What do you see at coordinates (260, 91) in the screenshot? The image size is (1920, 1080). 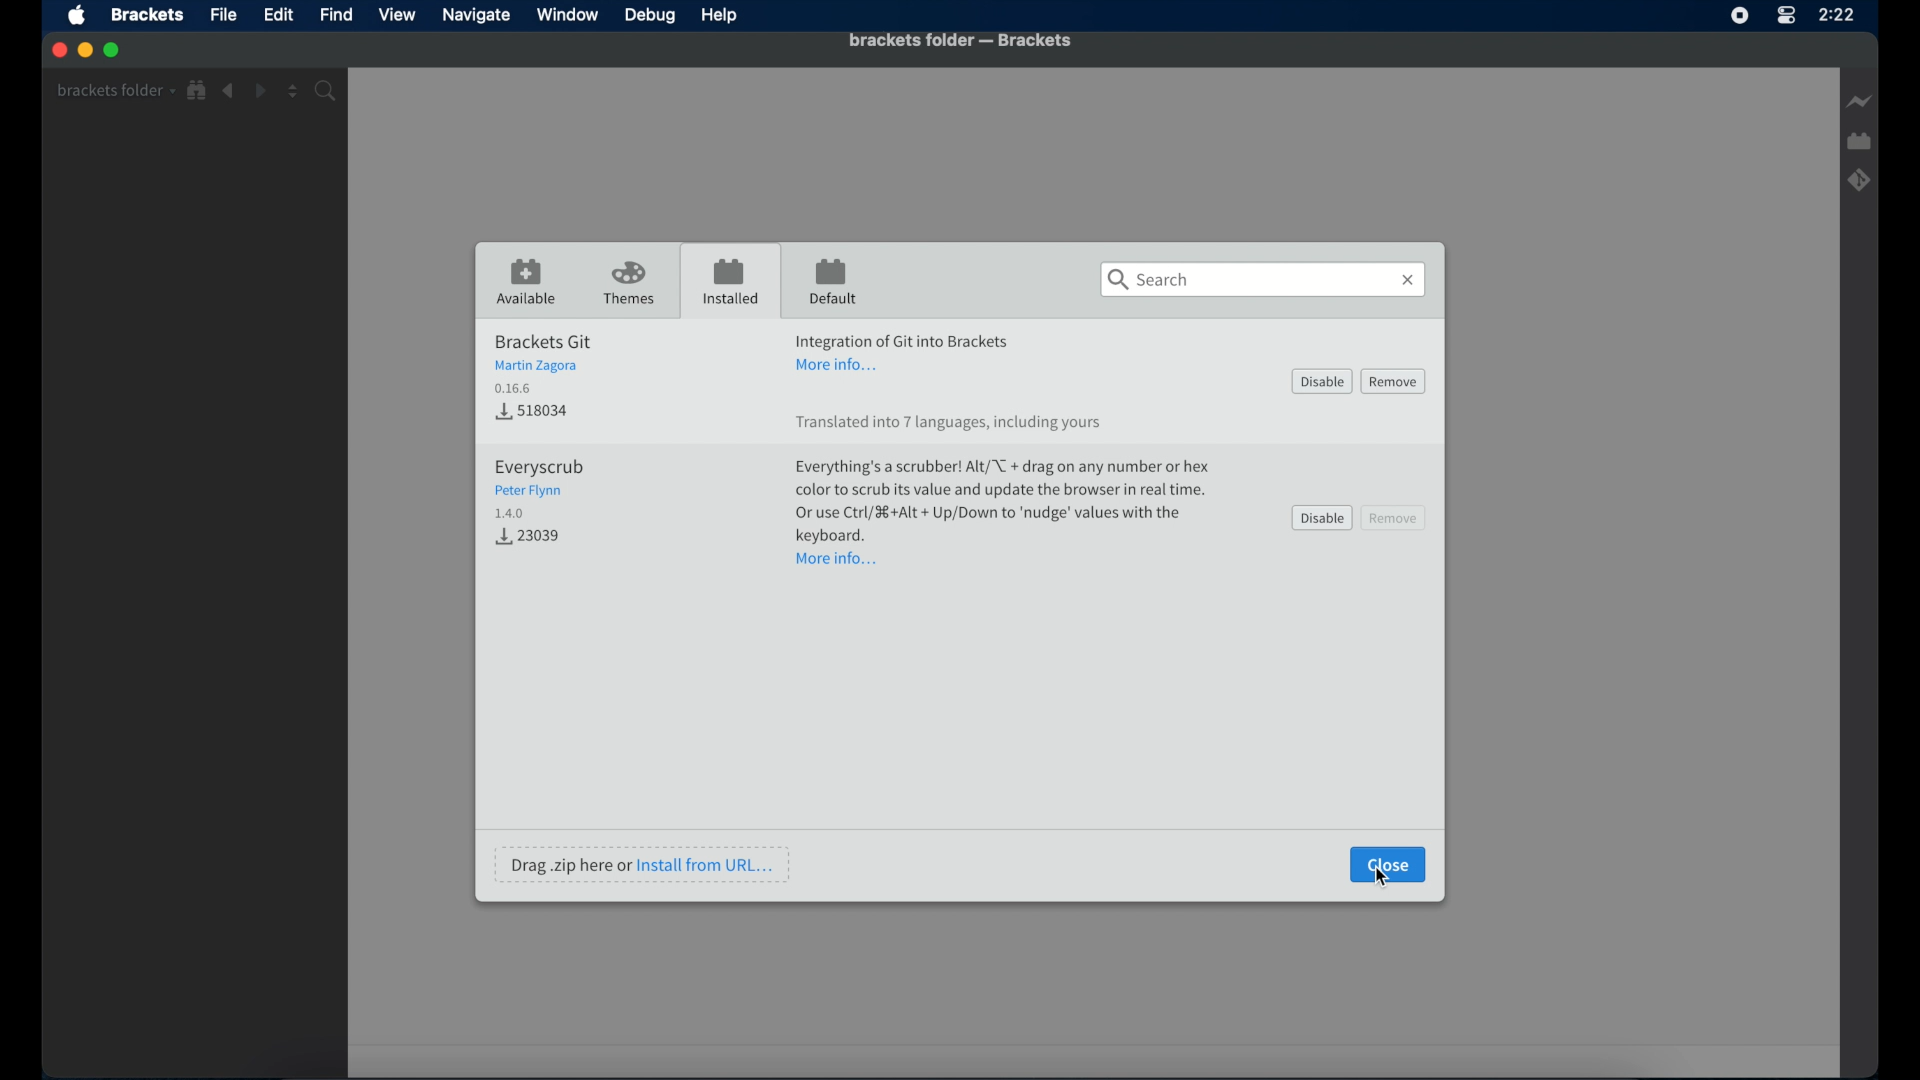 I see `forward` at bounding box center [260, 91].